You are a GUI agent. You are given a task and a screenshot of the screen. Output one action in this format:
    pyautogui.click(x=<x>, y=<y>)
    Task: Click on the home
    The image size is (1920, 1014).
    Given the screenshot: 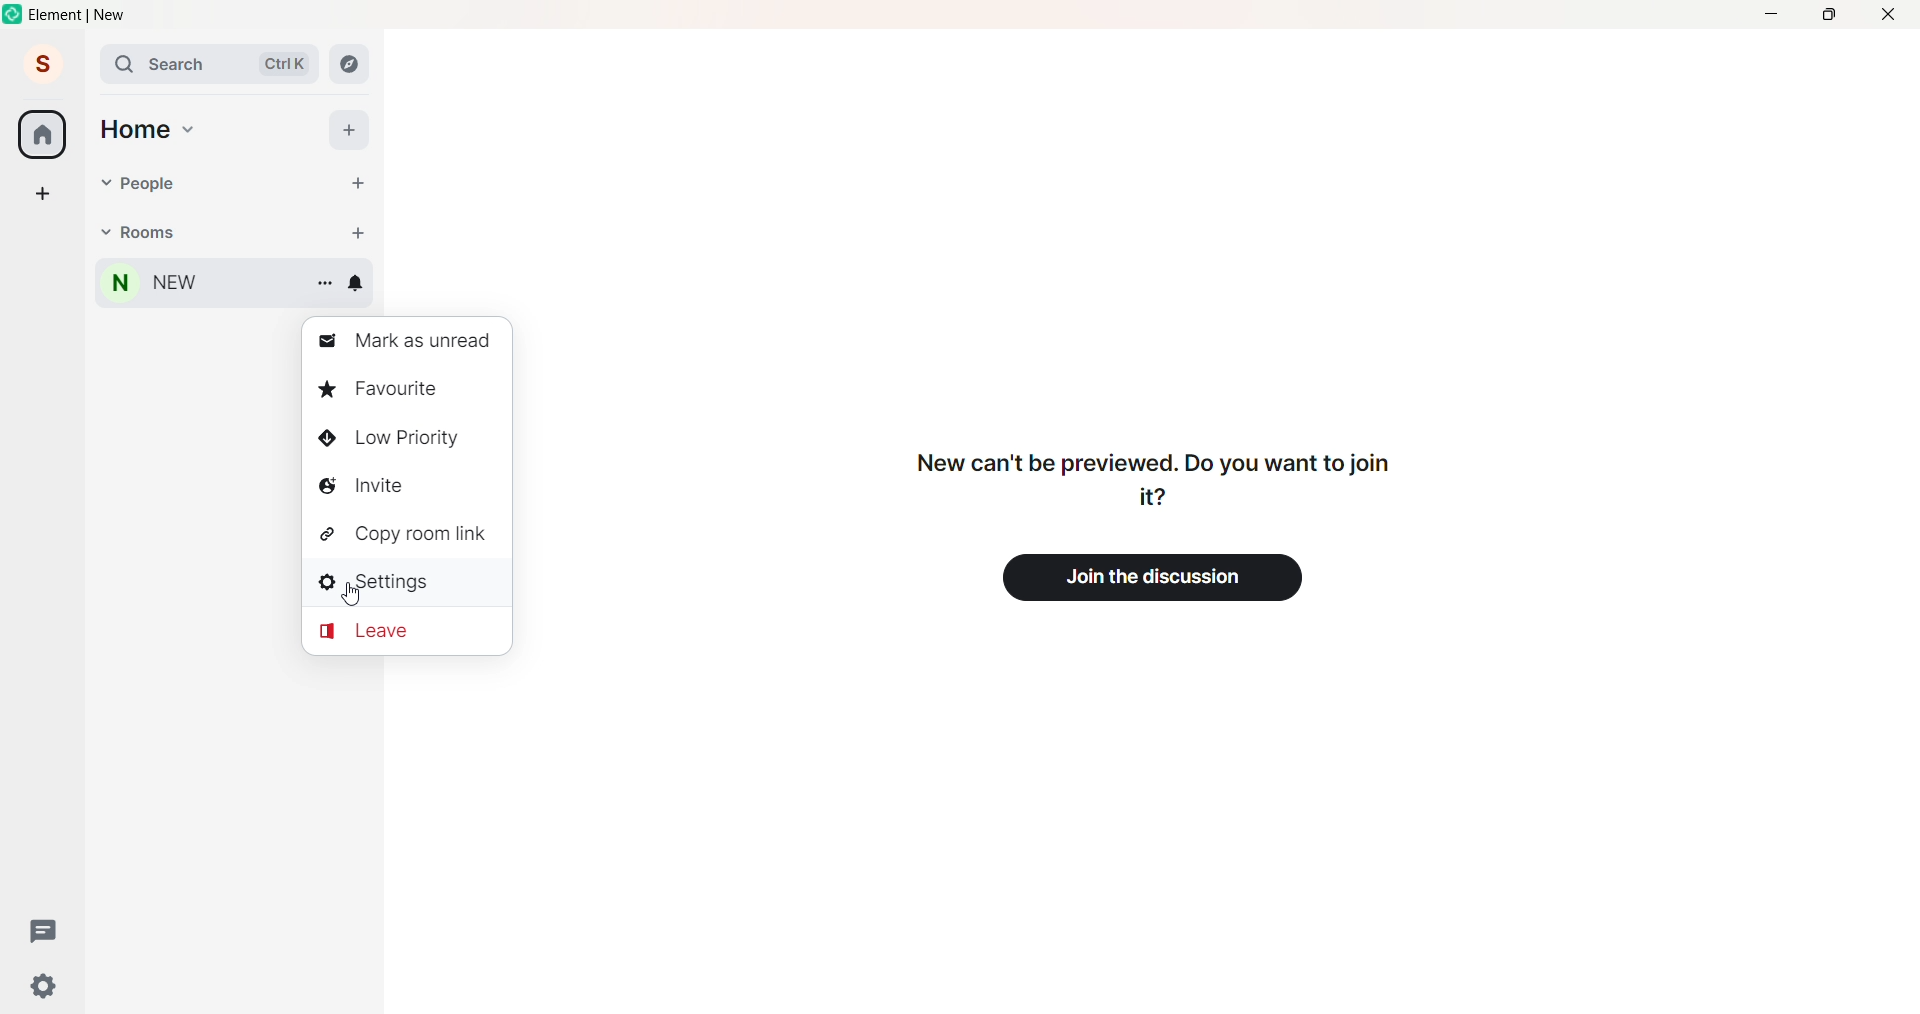 What is the action you would take?
    pyautogui.click(x=43, y=133)
    